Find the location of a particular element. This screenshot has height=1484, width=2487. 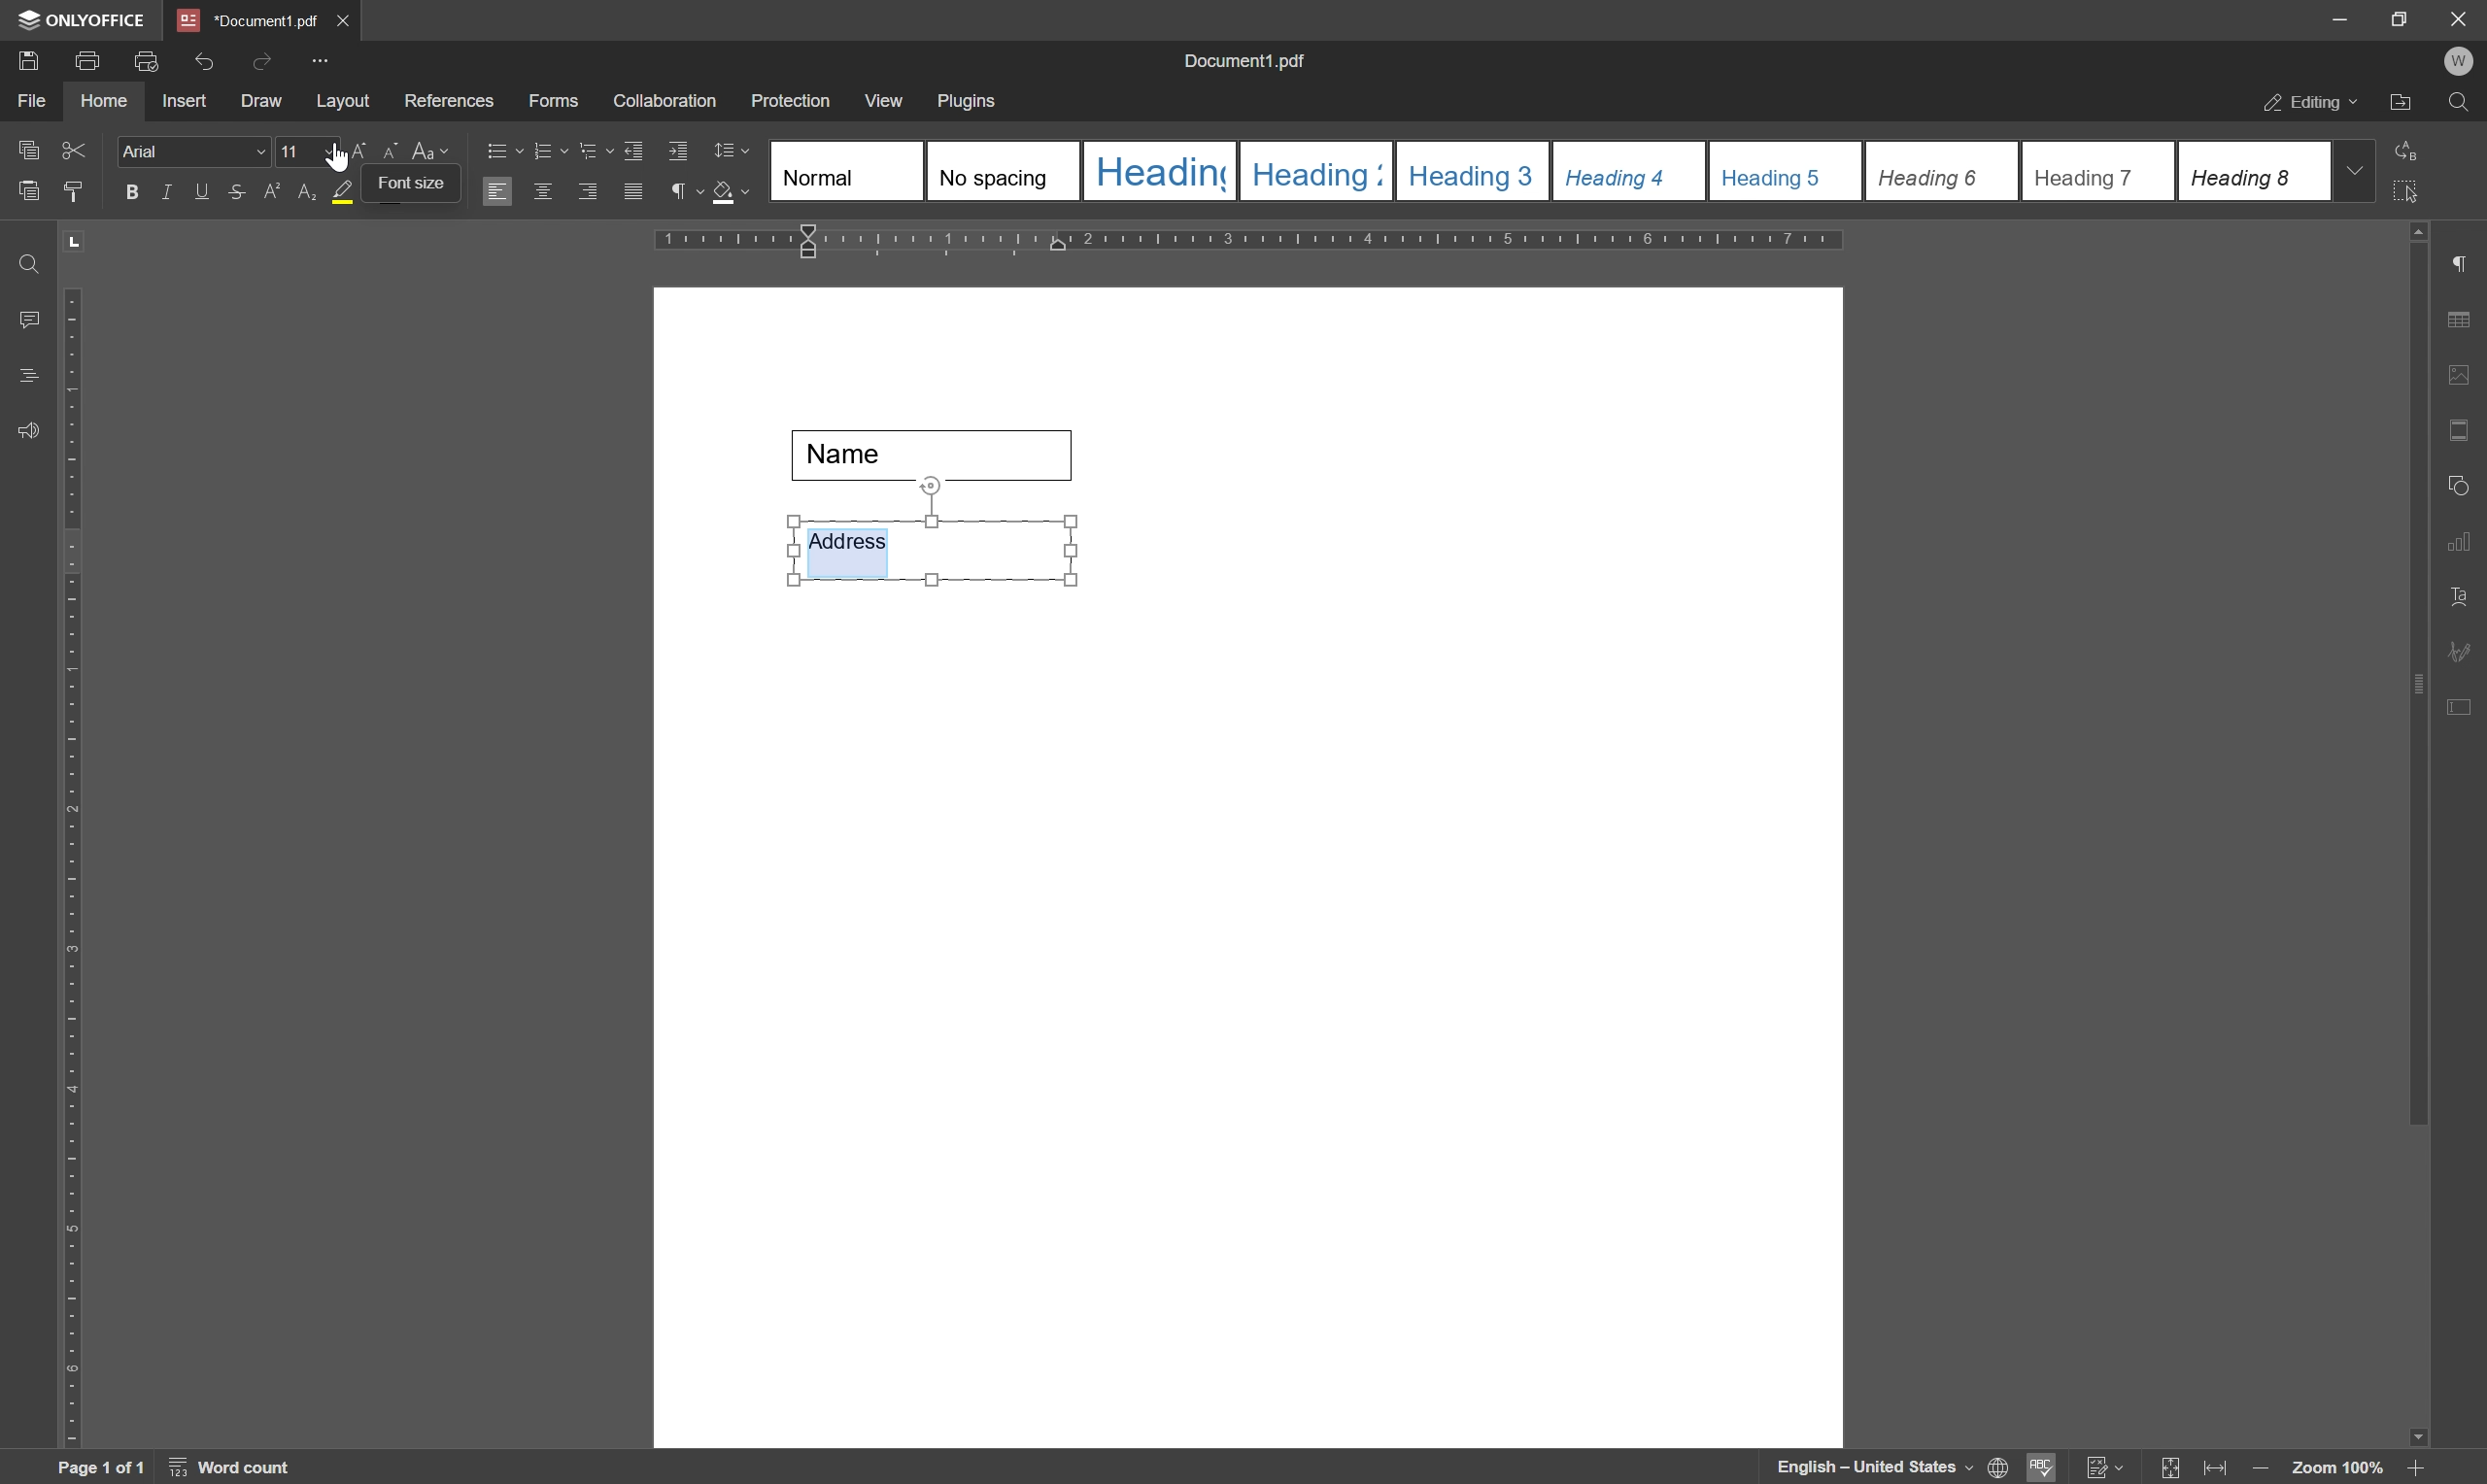

document1.pdf is located at coordinates (1248, 64).